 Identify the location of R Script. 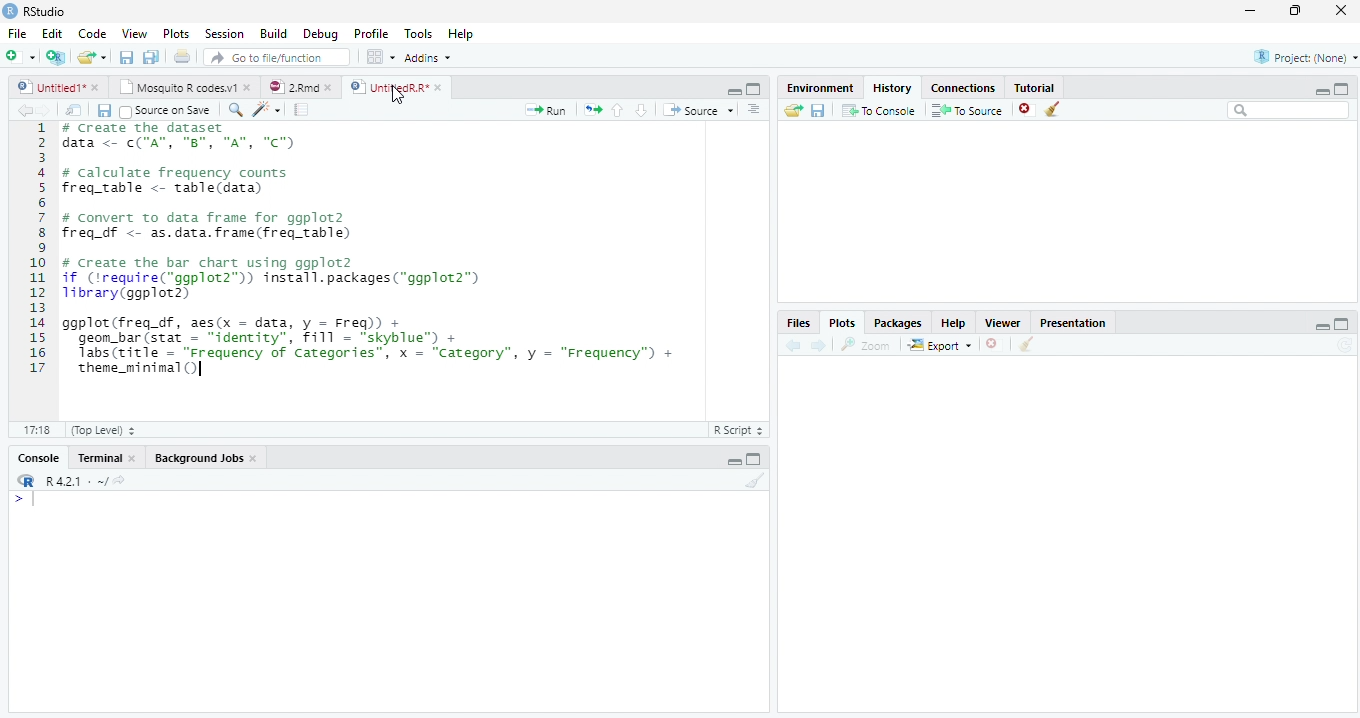
(740, 431).